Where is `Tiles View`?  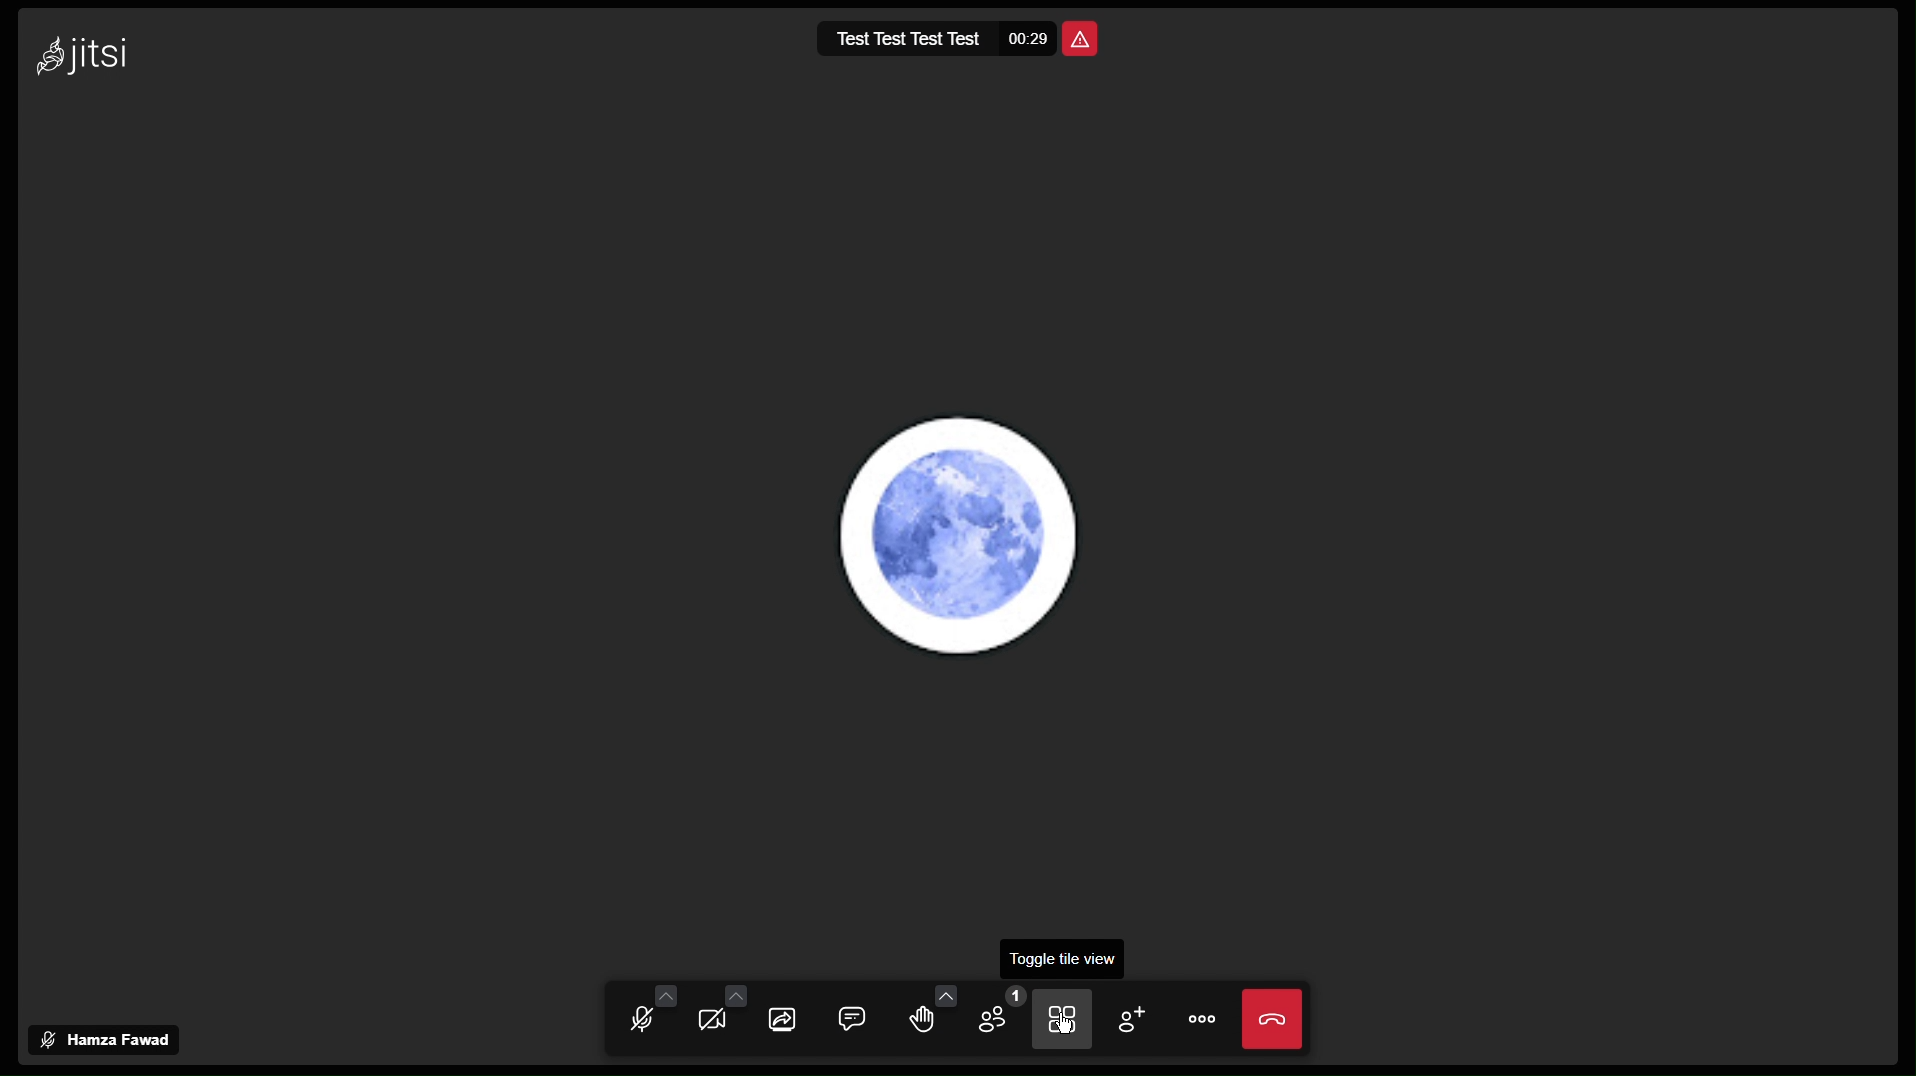 Tiles View is located at coordinates (1066, 1021).